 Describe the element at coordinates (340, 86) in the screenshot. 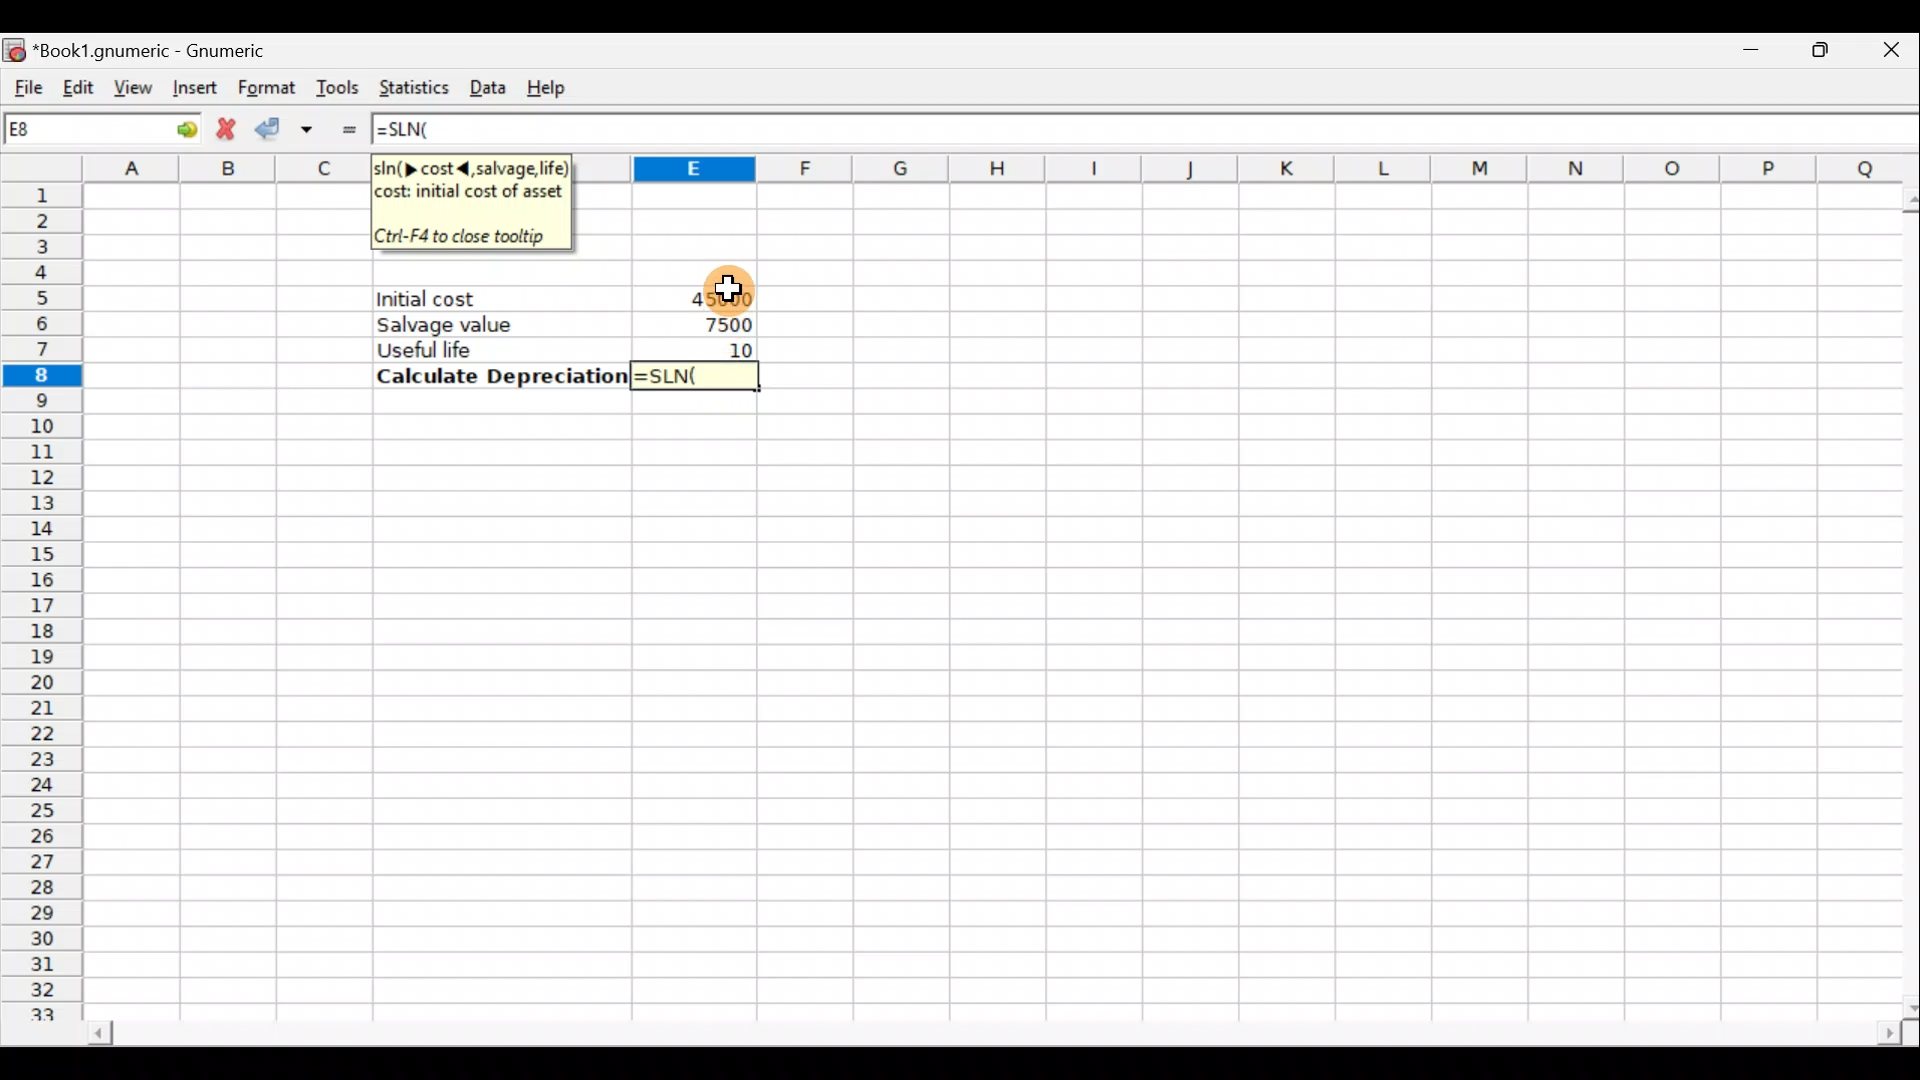

I see `Tools` at that location.